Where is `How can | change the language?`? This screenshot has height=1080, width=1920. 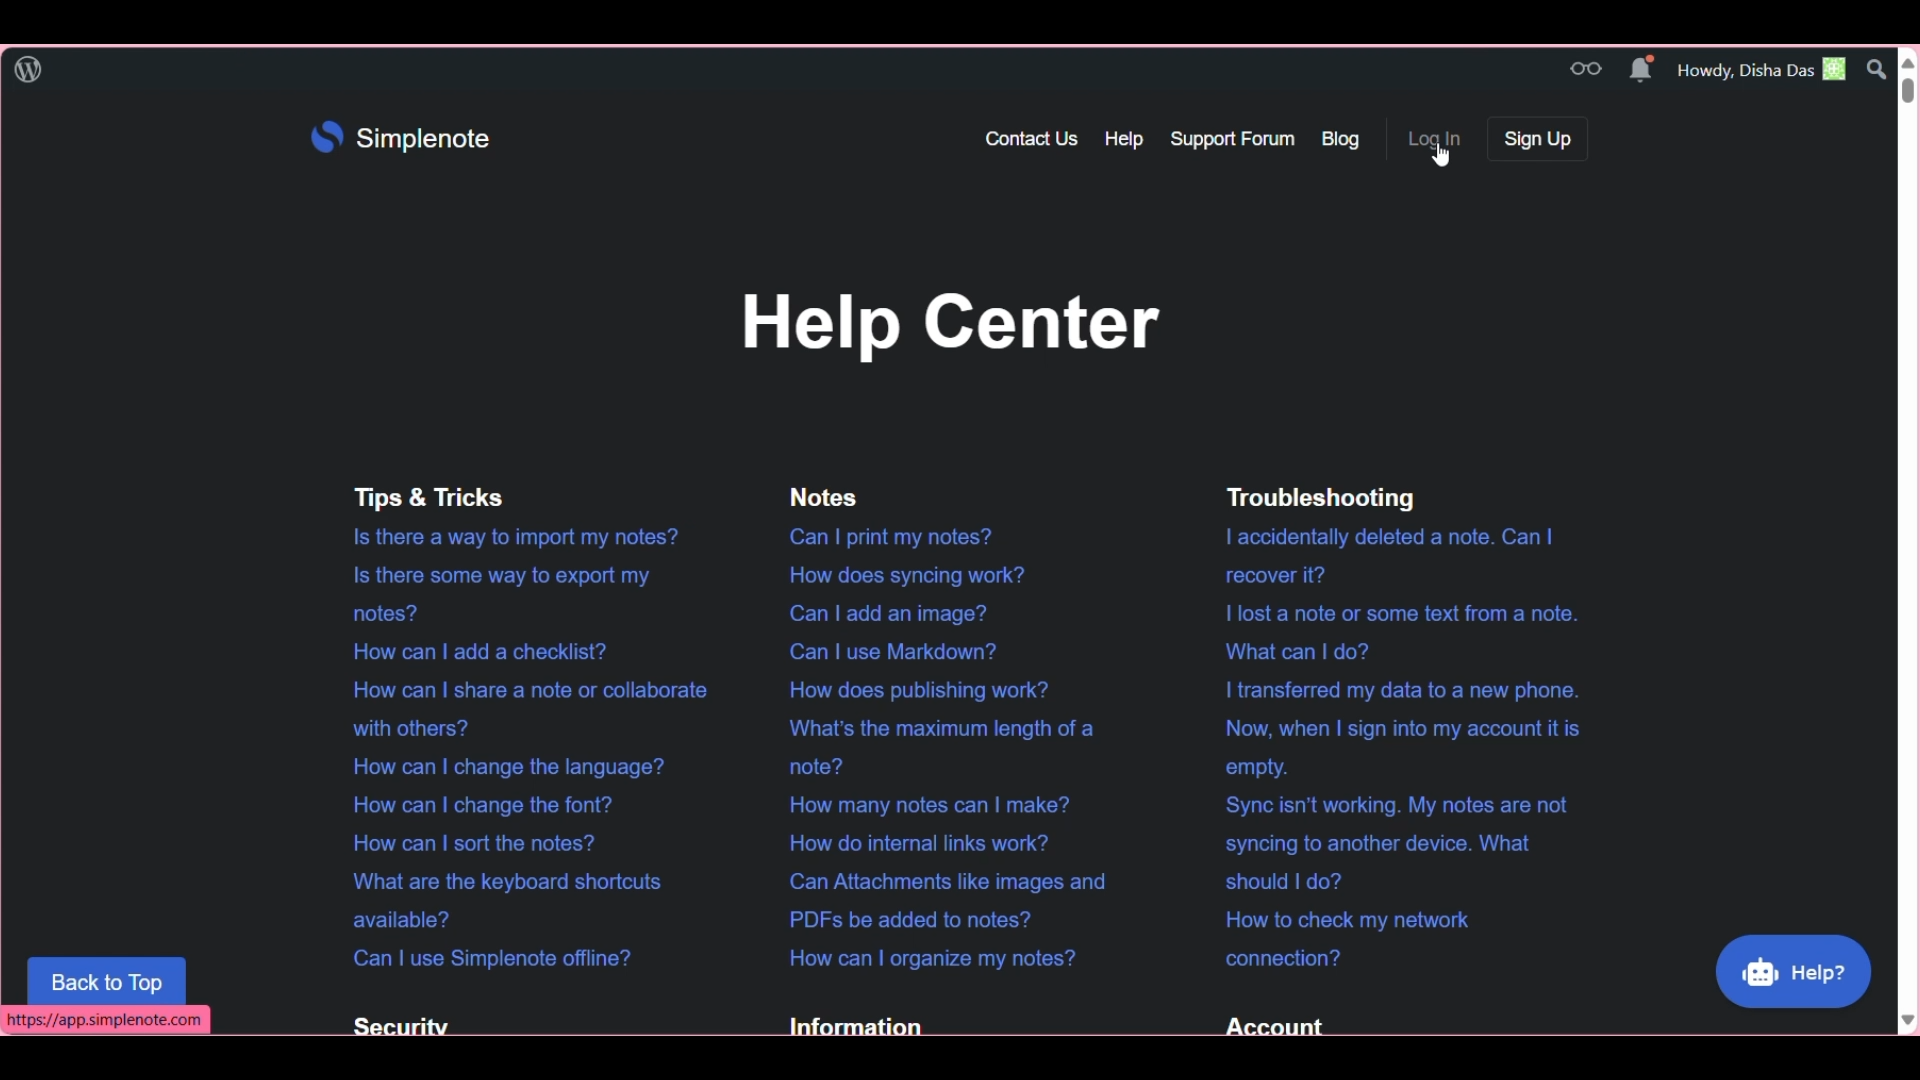 How can | change the language? is located at coordinates (502, 767).